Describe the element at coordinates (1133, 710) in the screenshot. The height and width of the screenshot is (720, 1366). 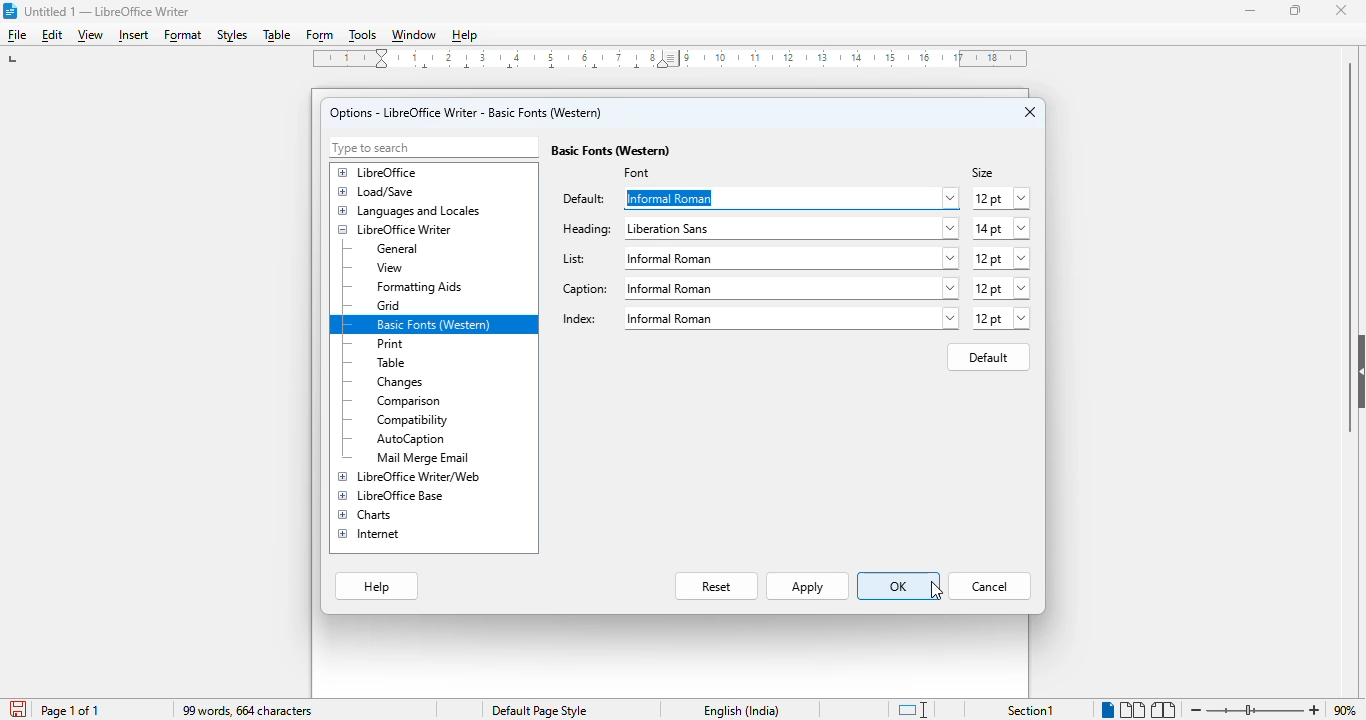
I see `multi-page view` at that location.